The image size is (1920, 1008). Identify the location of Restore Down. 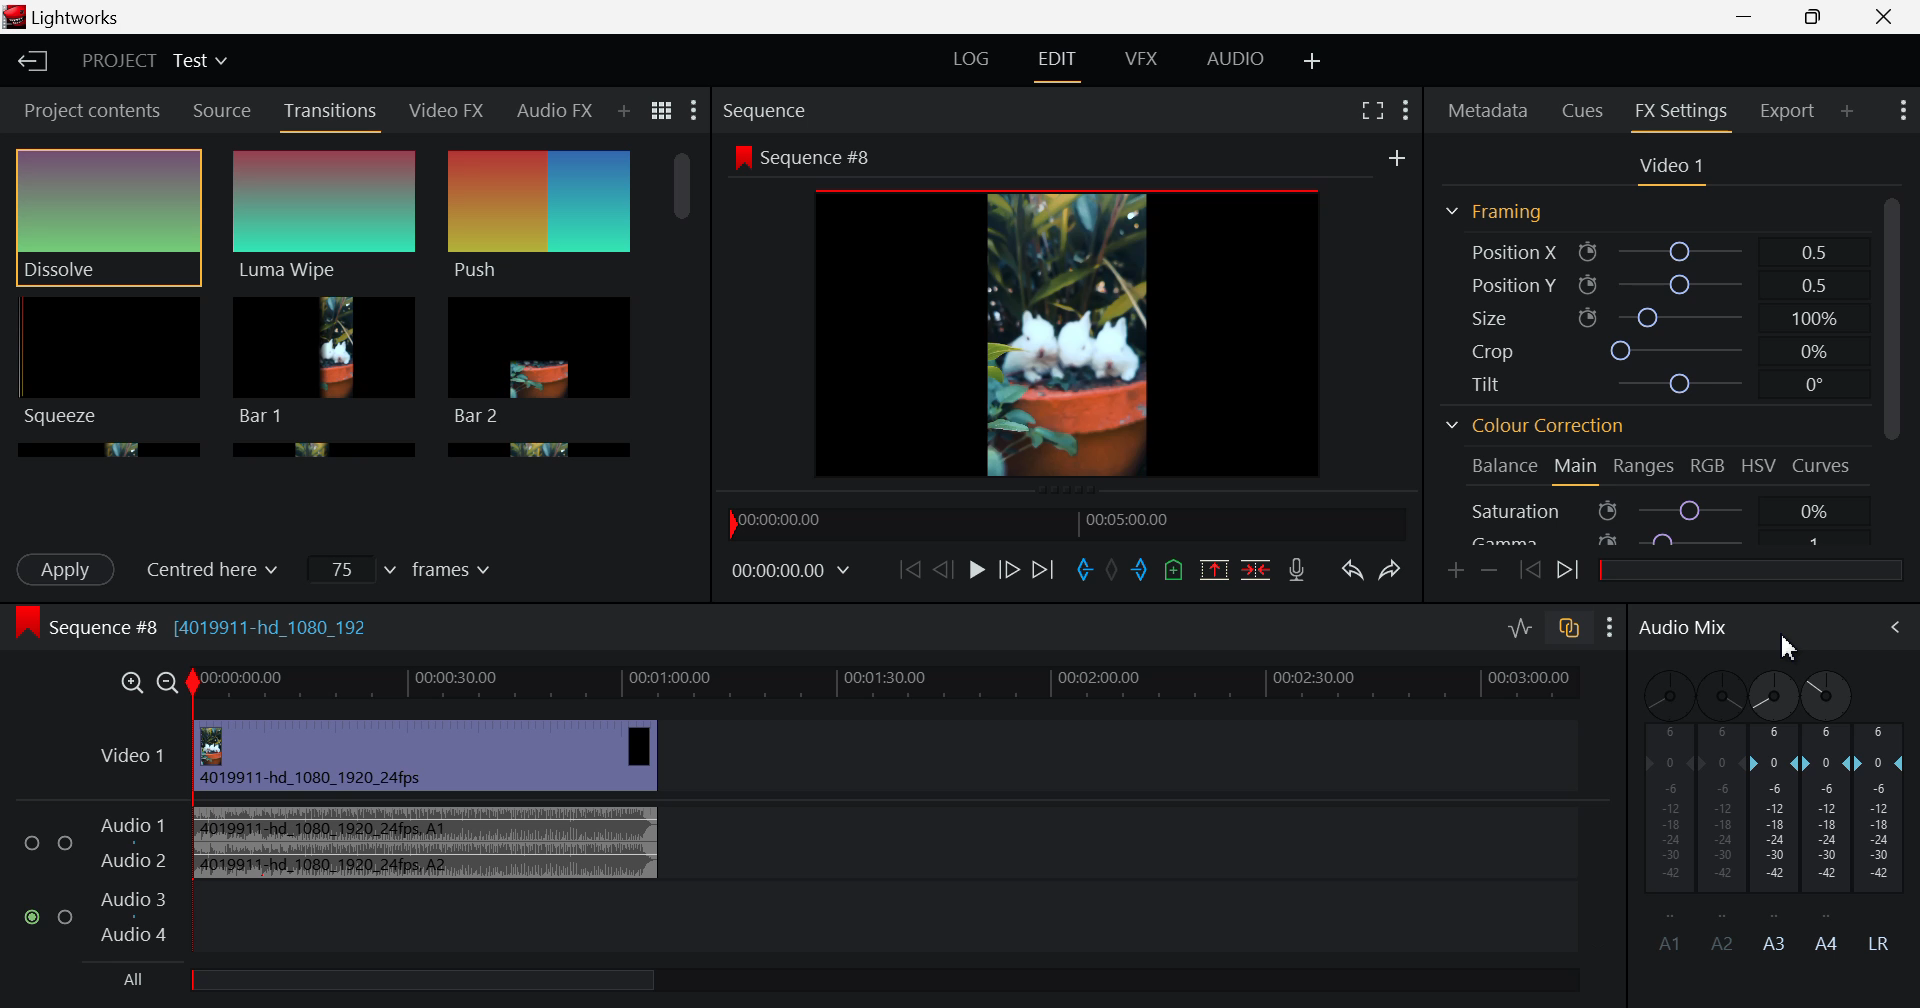
(1745, 18).